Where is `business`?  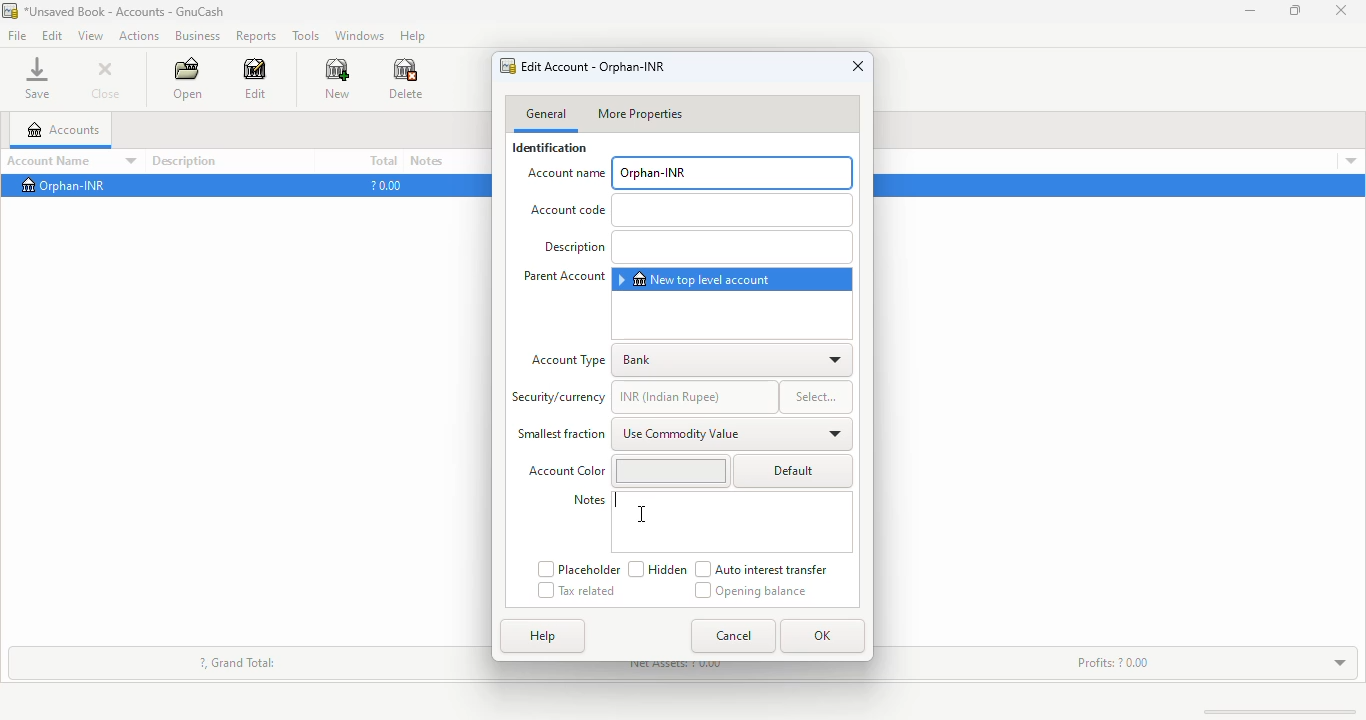 business is located at coordinates (196, 36).